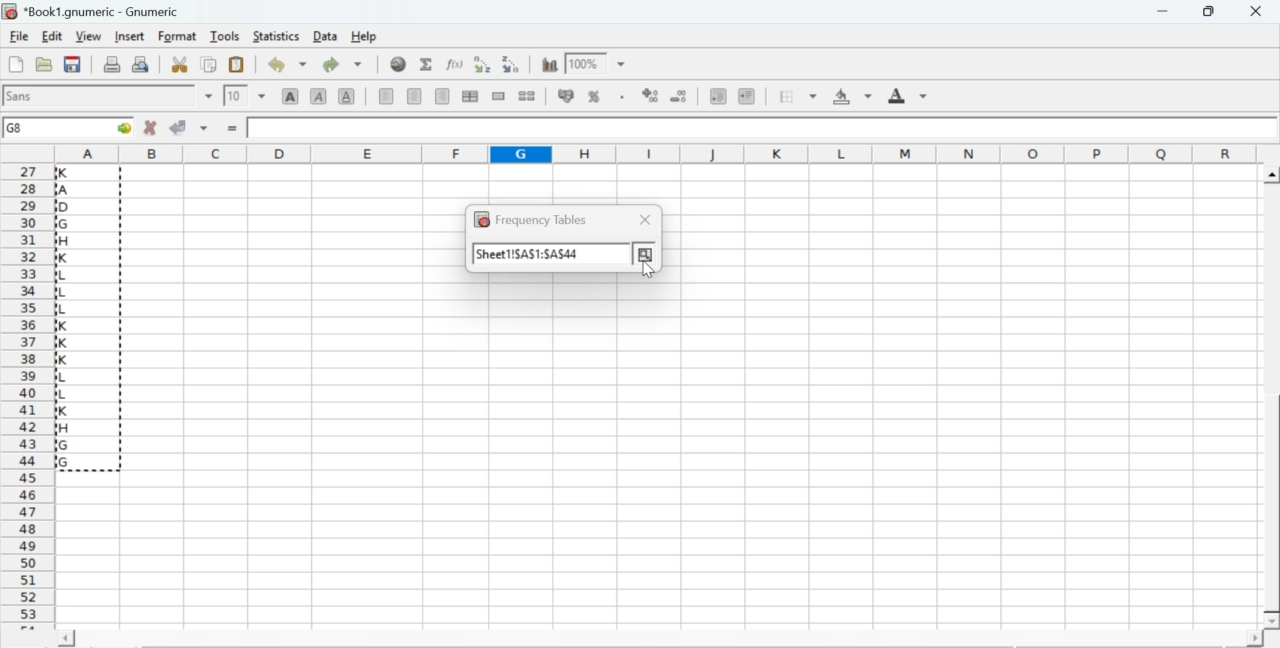 This screenshot has width=1280, height=648. What do you see at coordinates (286, 65) in the screenshot?
I see `undo` at bounding box center [286, 65].